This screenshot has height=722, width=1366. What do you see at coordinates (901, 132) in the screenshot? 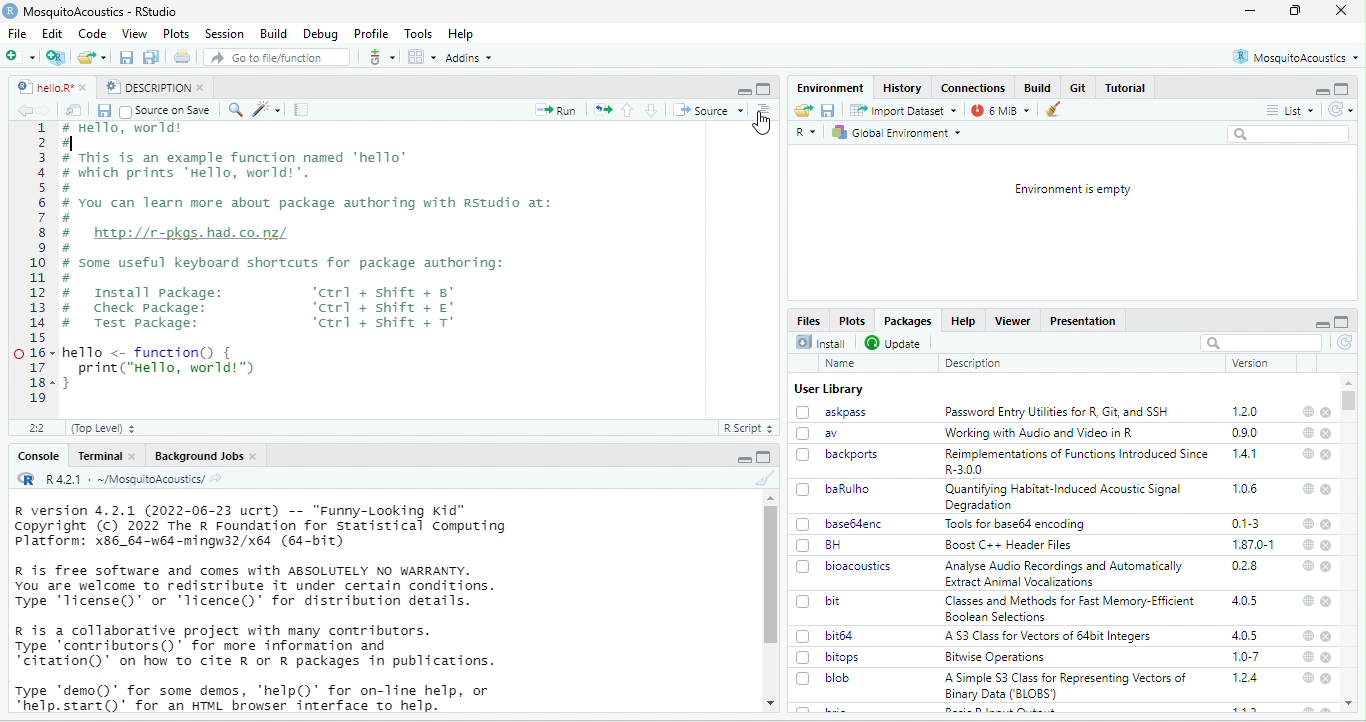
I see `Global Environment` at bounding box center [901, 132].